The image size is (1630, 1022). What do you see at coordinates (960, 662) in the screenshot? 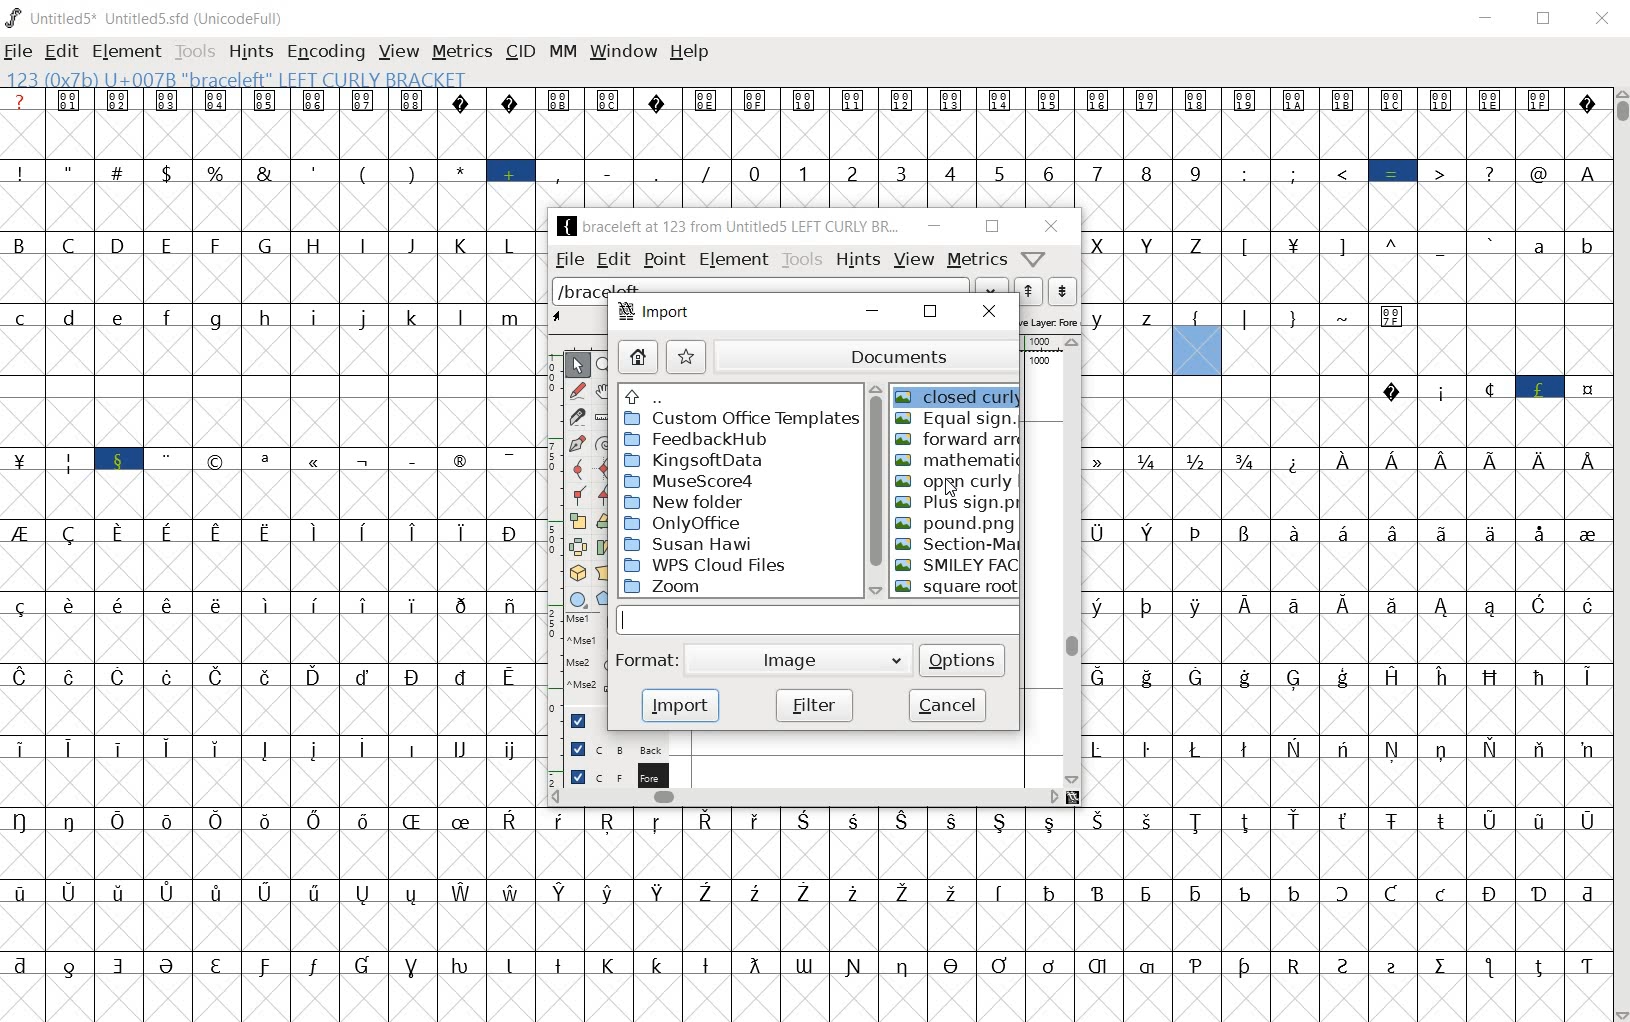
I see `options` at bounding box center [960, 662].